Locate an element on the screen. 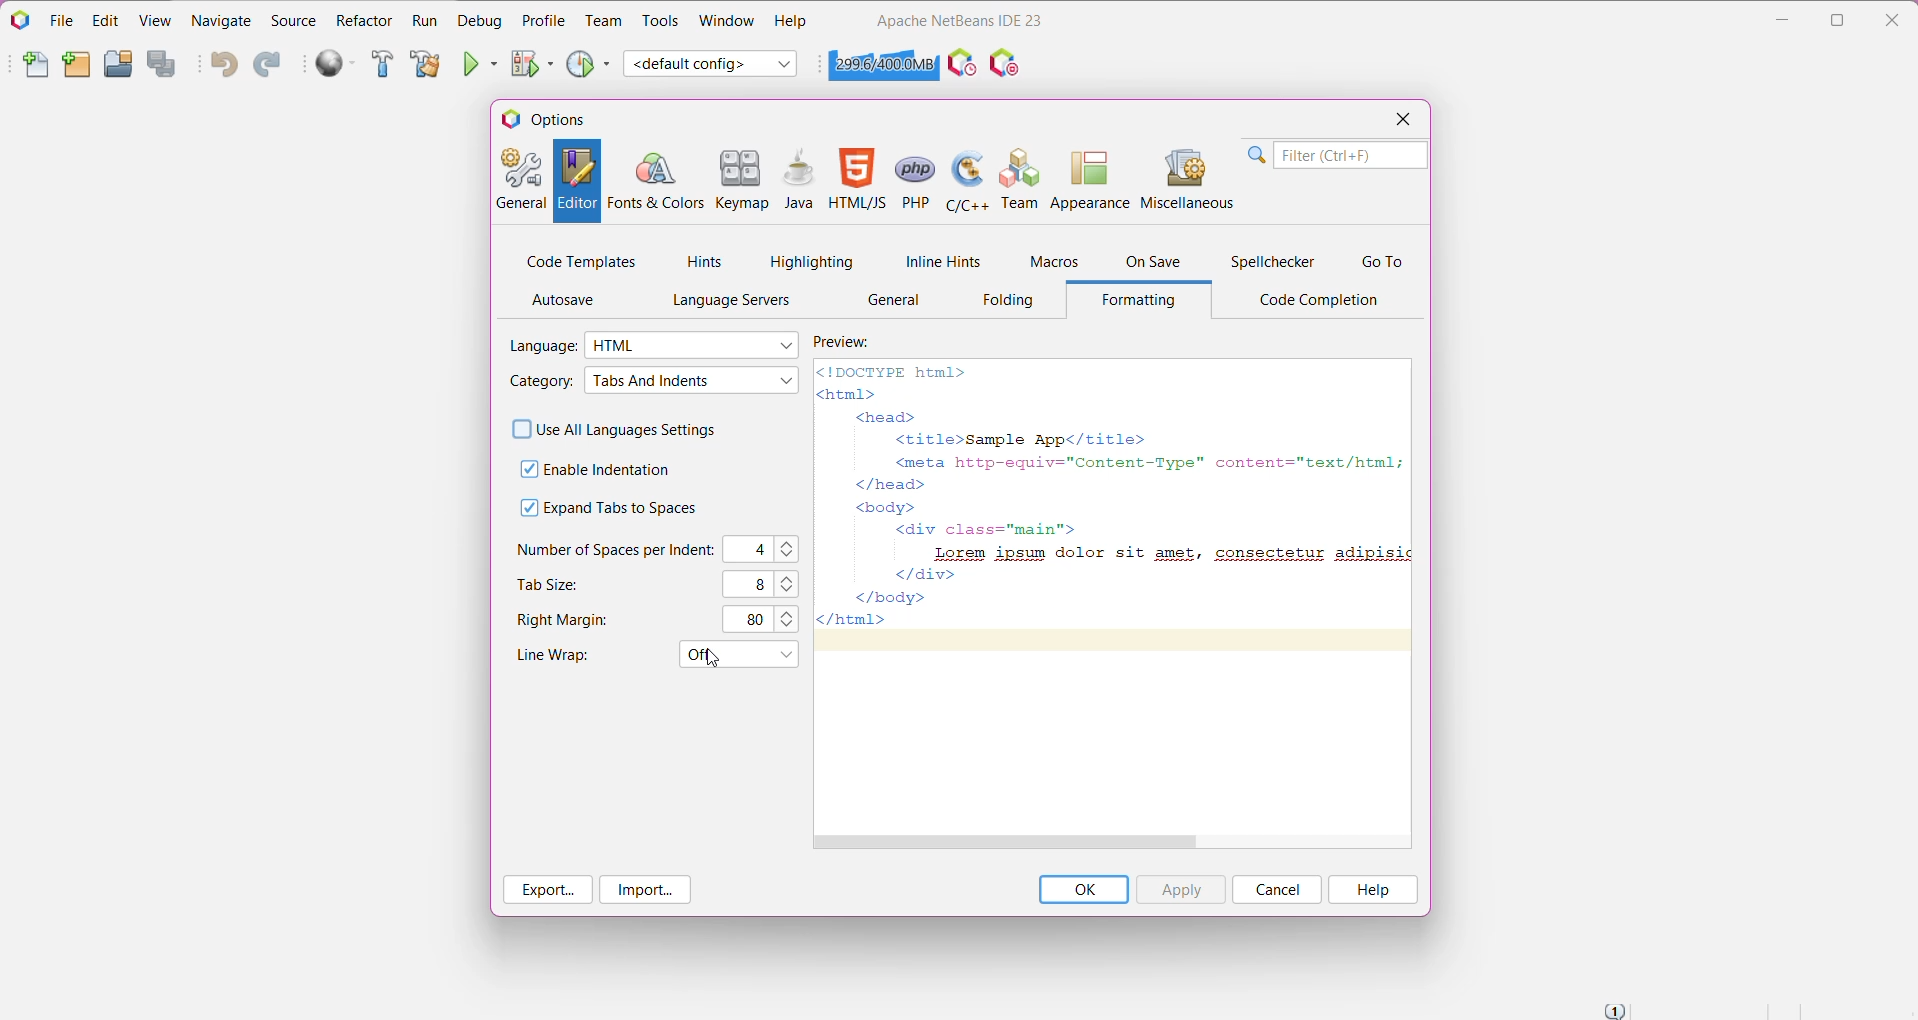  Spellchecker is located at coordinates (1275, 262).